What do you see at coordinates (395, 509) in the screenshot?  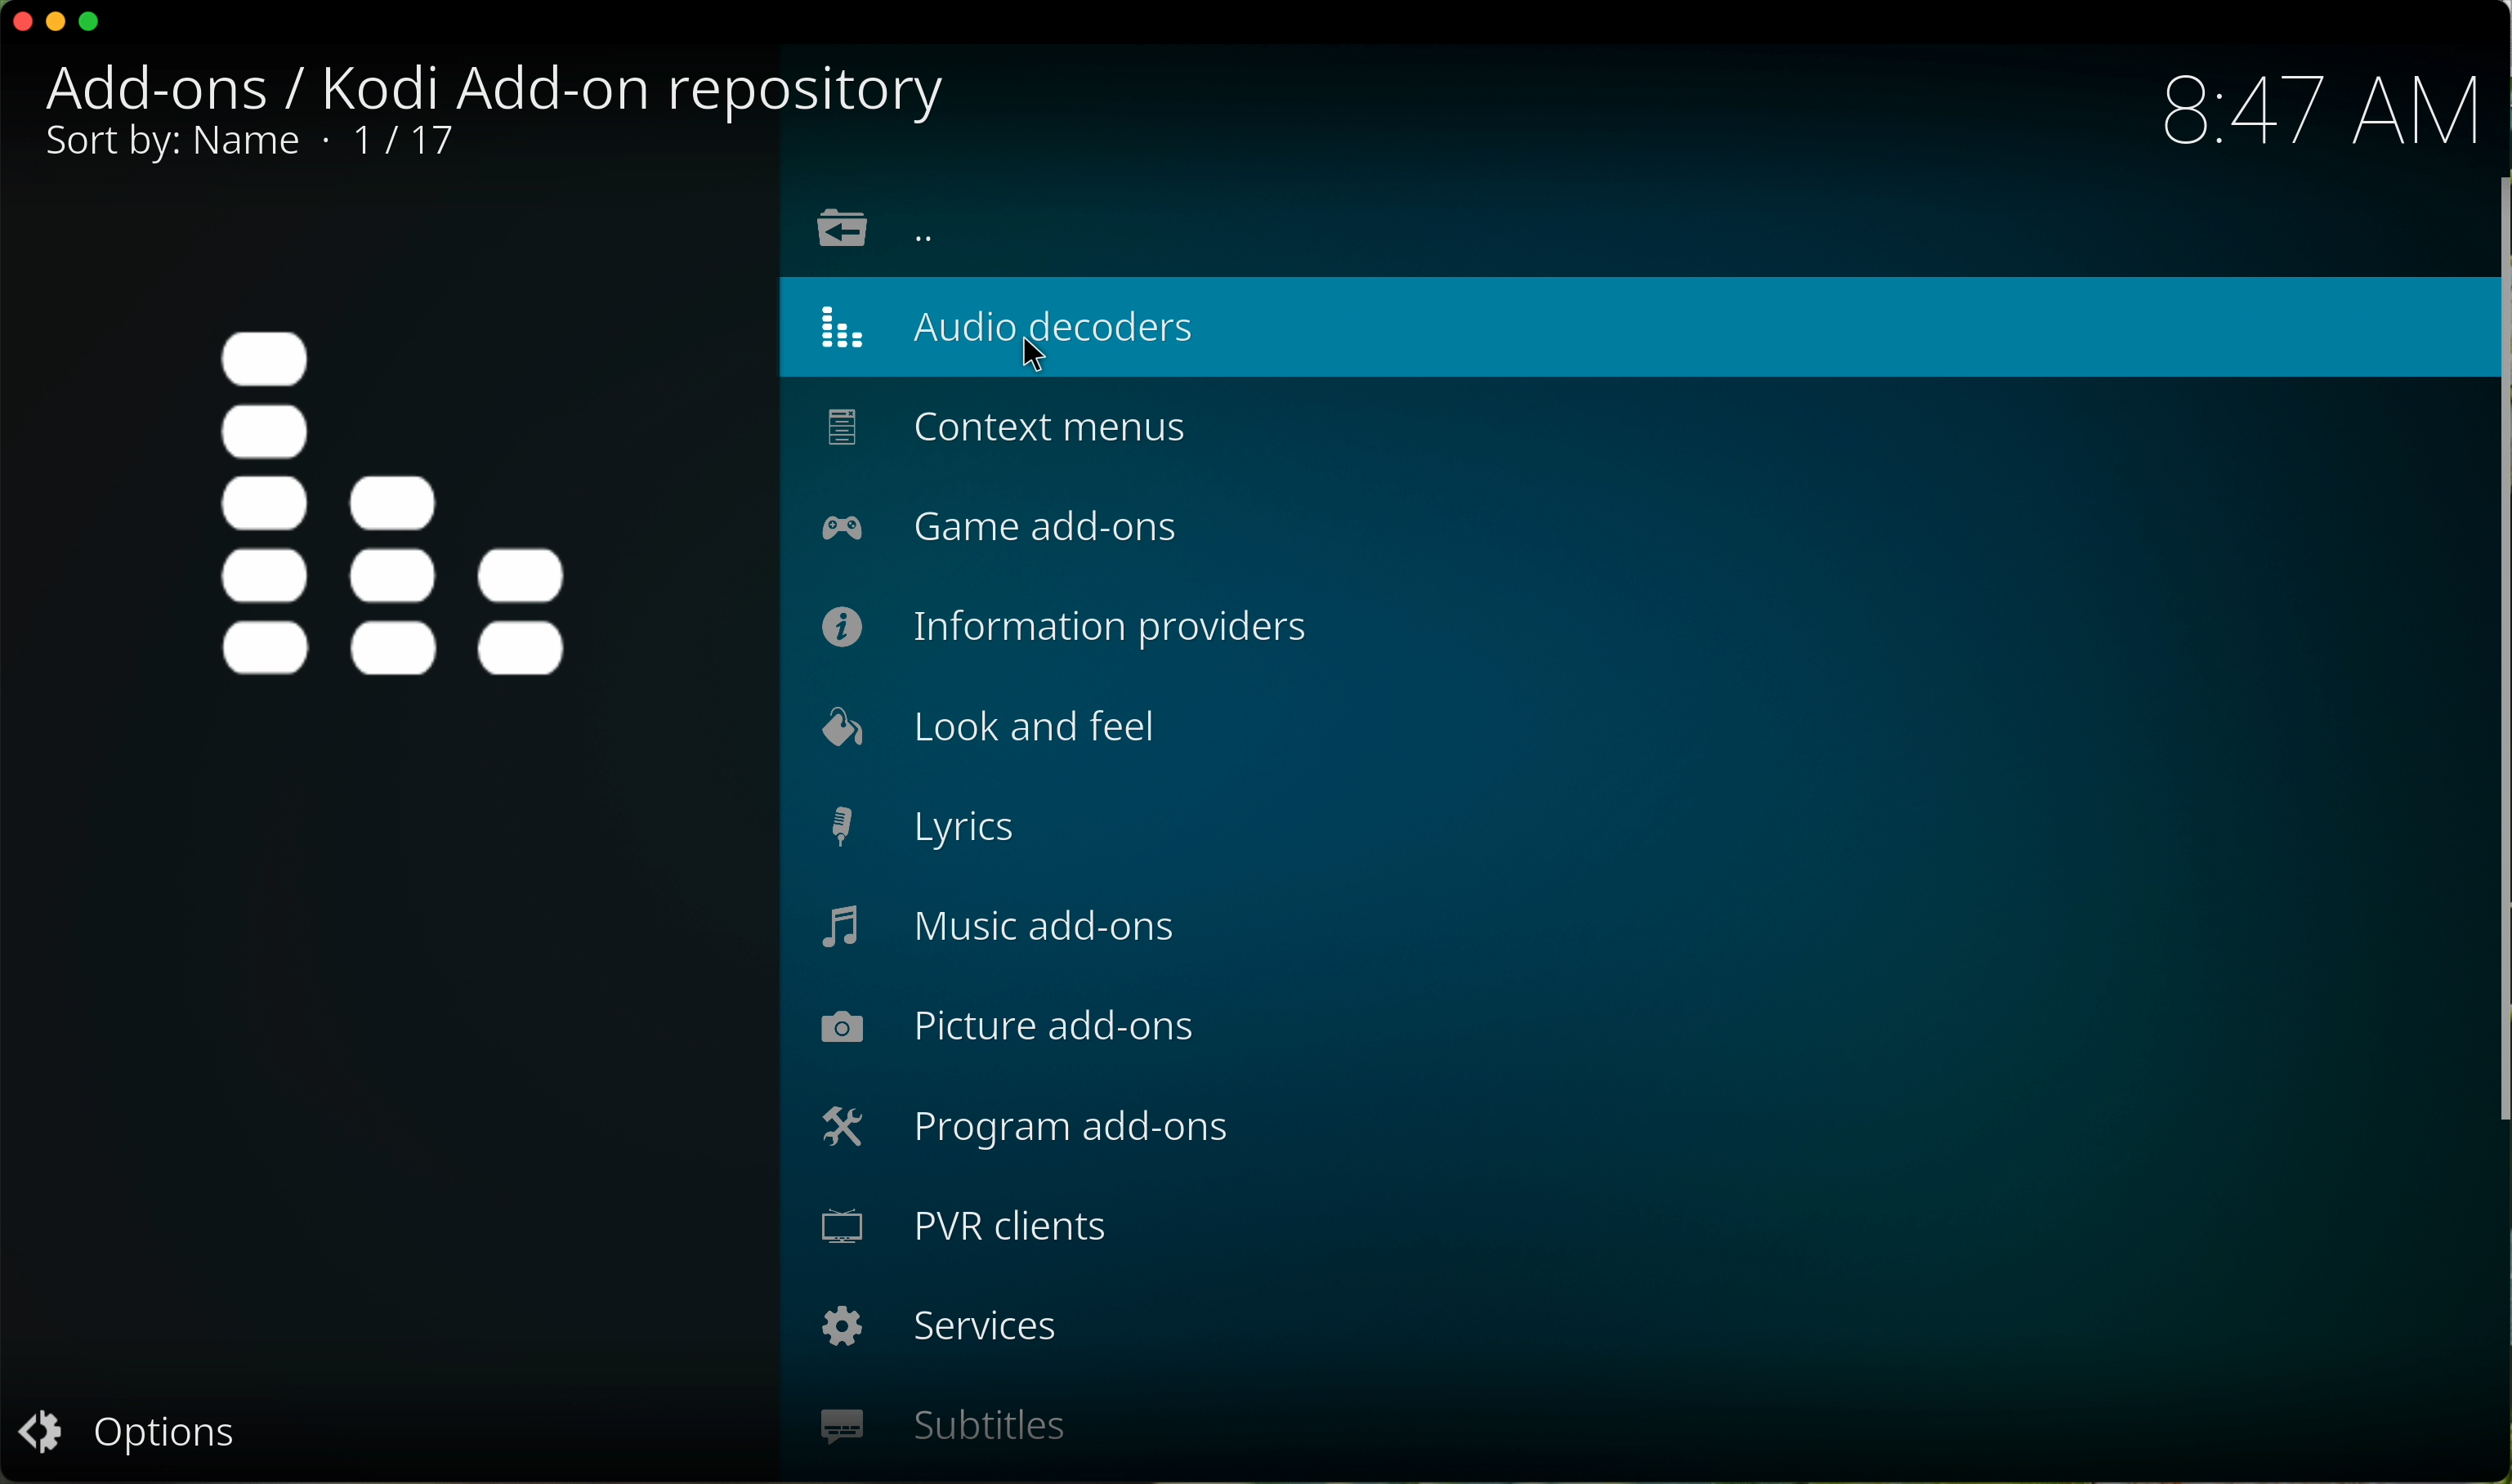 I see `icon repository` at bounding box center [395, 509].